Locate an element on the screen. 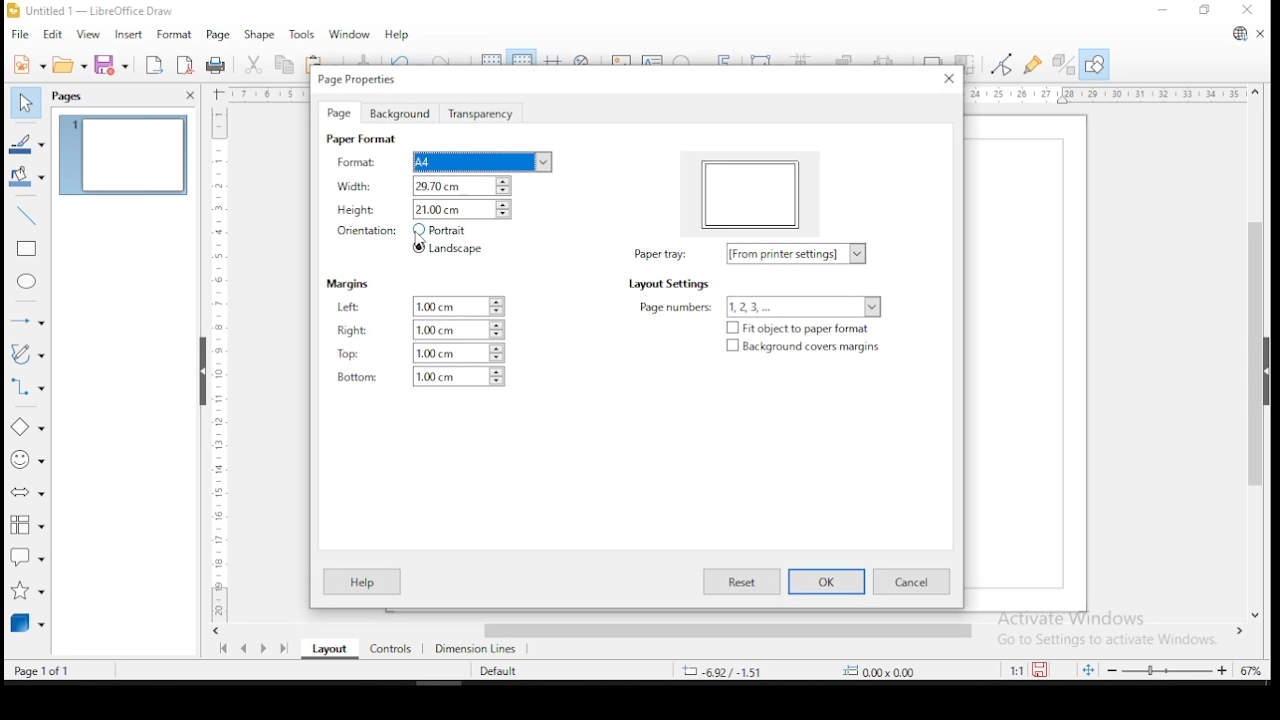 The image size is (1280, 720). symbol shapes is located at coordinates (25, 465).